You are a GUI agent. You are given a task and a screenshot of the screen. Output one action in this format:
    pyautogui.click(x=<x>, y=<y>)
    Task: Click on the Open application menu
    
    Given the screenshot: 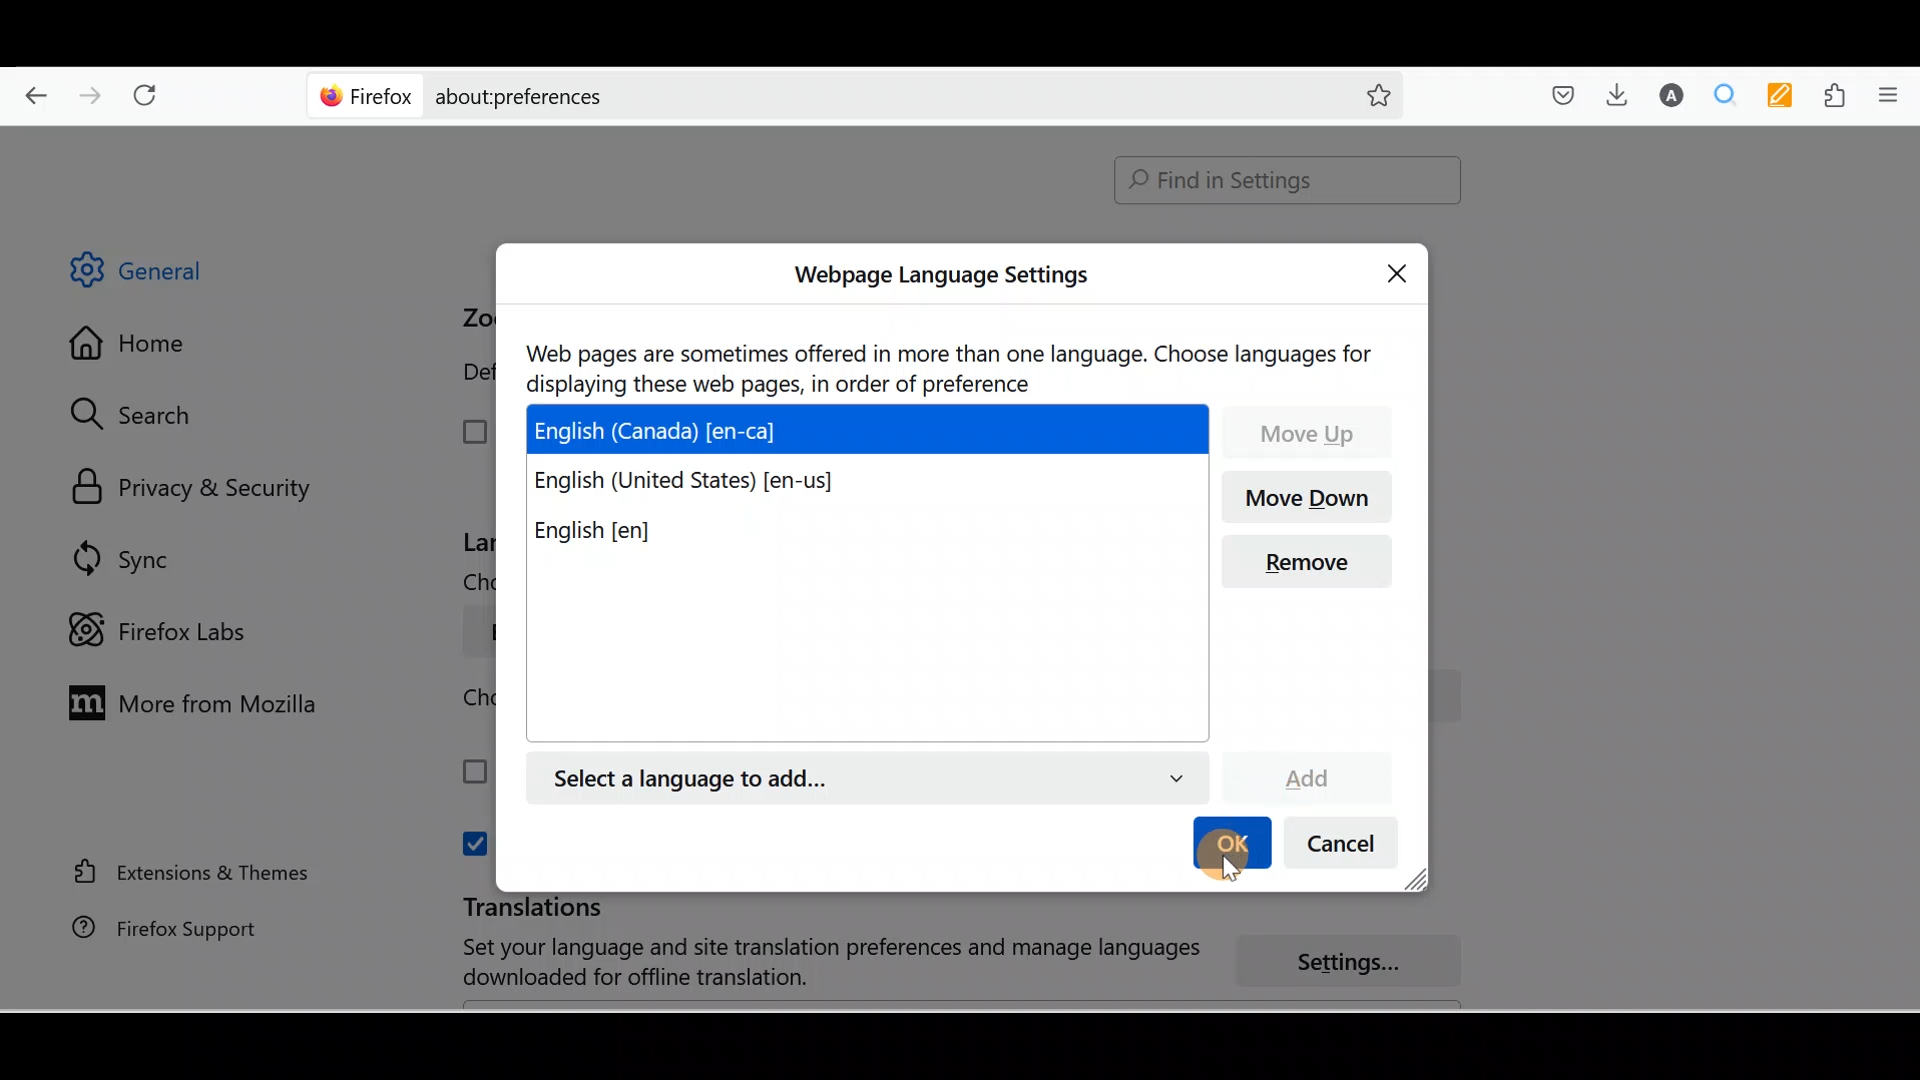 What is the action you would take?
    pyautogui.click(x=1895, y=93)
    